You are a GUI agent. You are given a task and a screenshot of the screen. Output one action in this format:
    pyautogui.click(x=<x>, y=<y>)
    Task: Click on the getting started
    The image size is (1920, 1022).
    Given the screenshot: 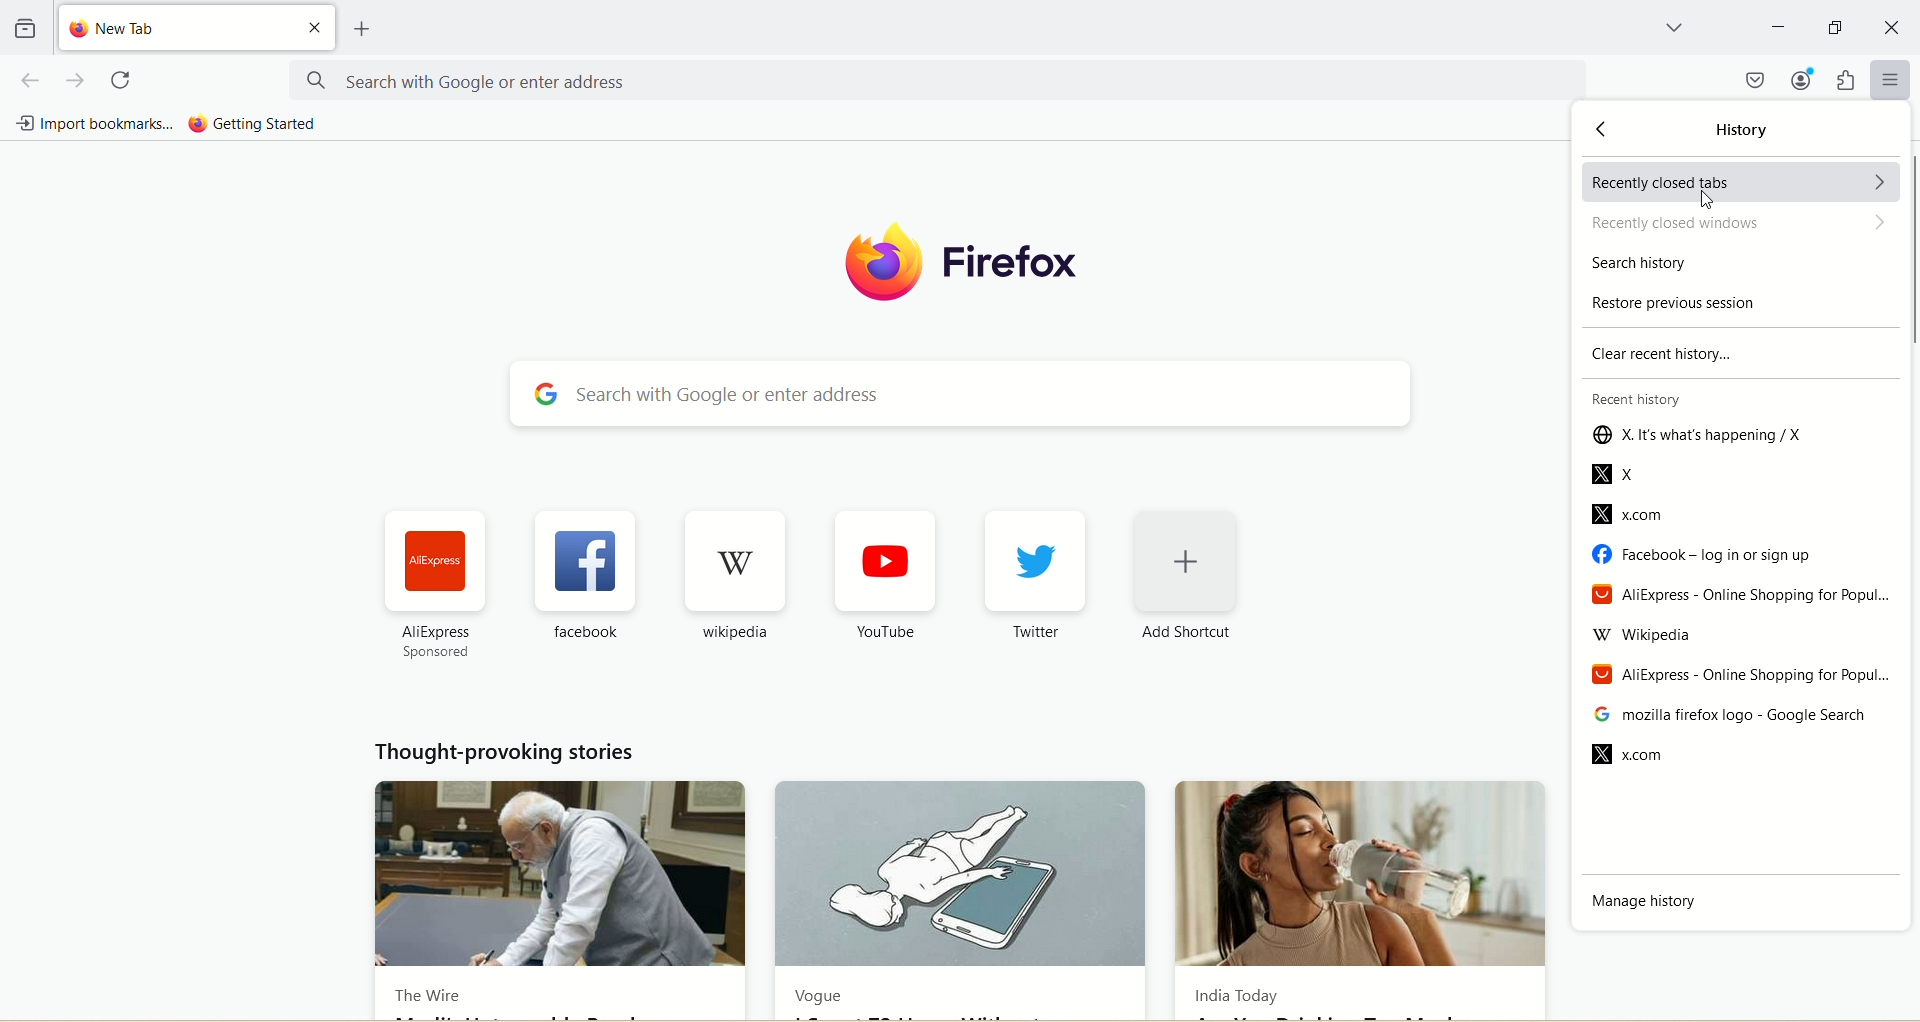 What is the action you would take?
    pyautogui.click(x=259, y=124)
    